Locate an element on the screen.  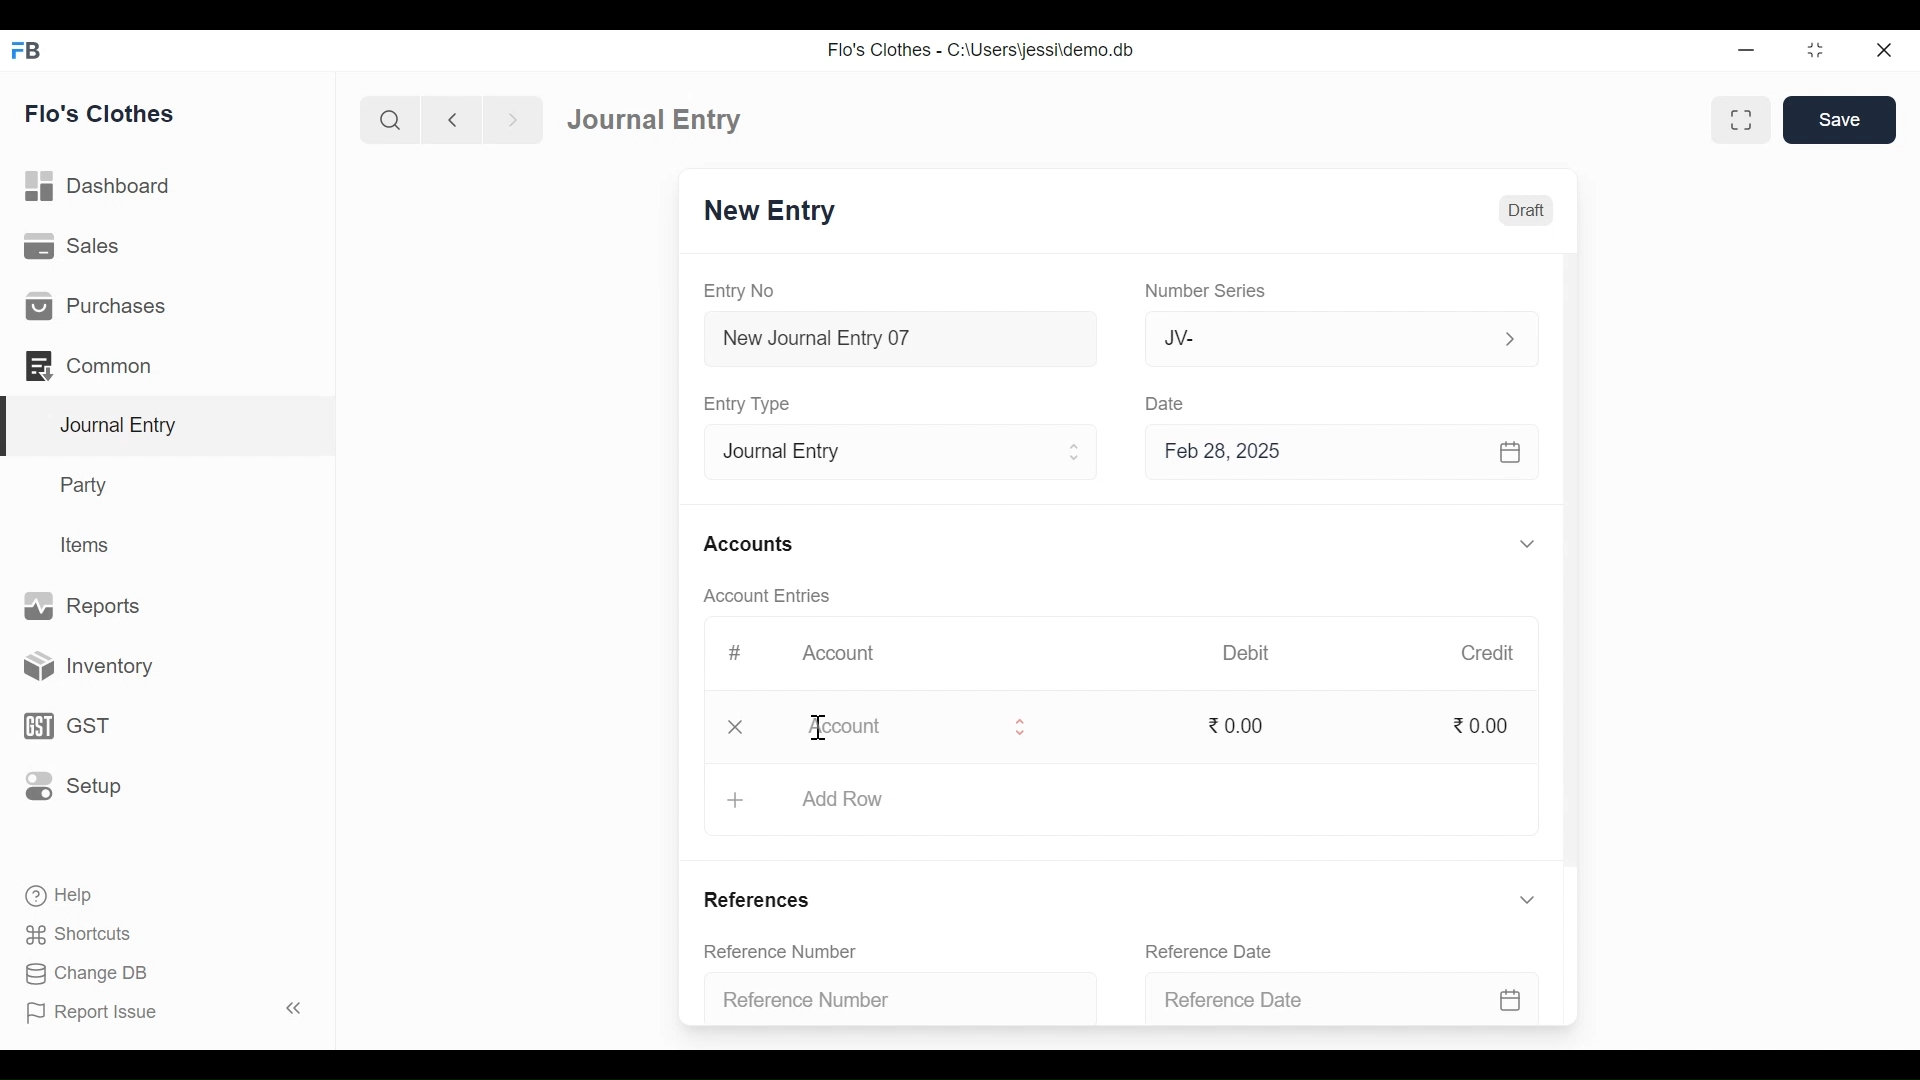
Expand is located at coordinates (1077, 452).